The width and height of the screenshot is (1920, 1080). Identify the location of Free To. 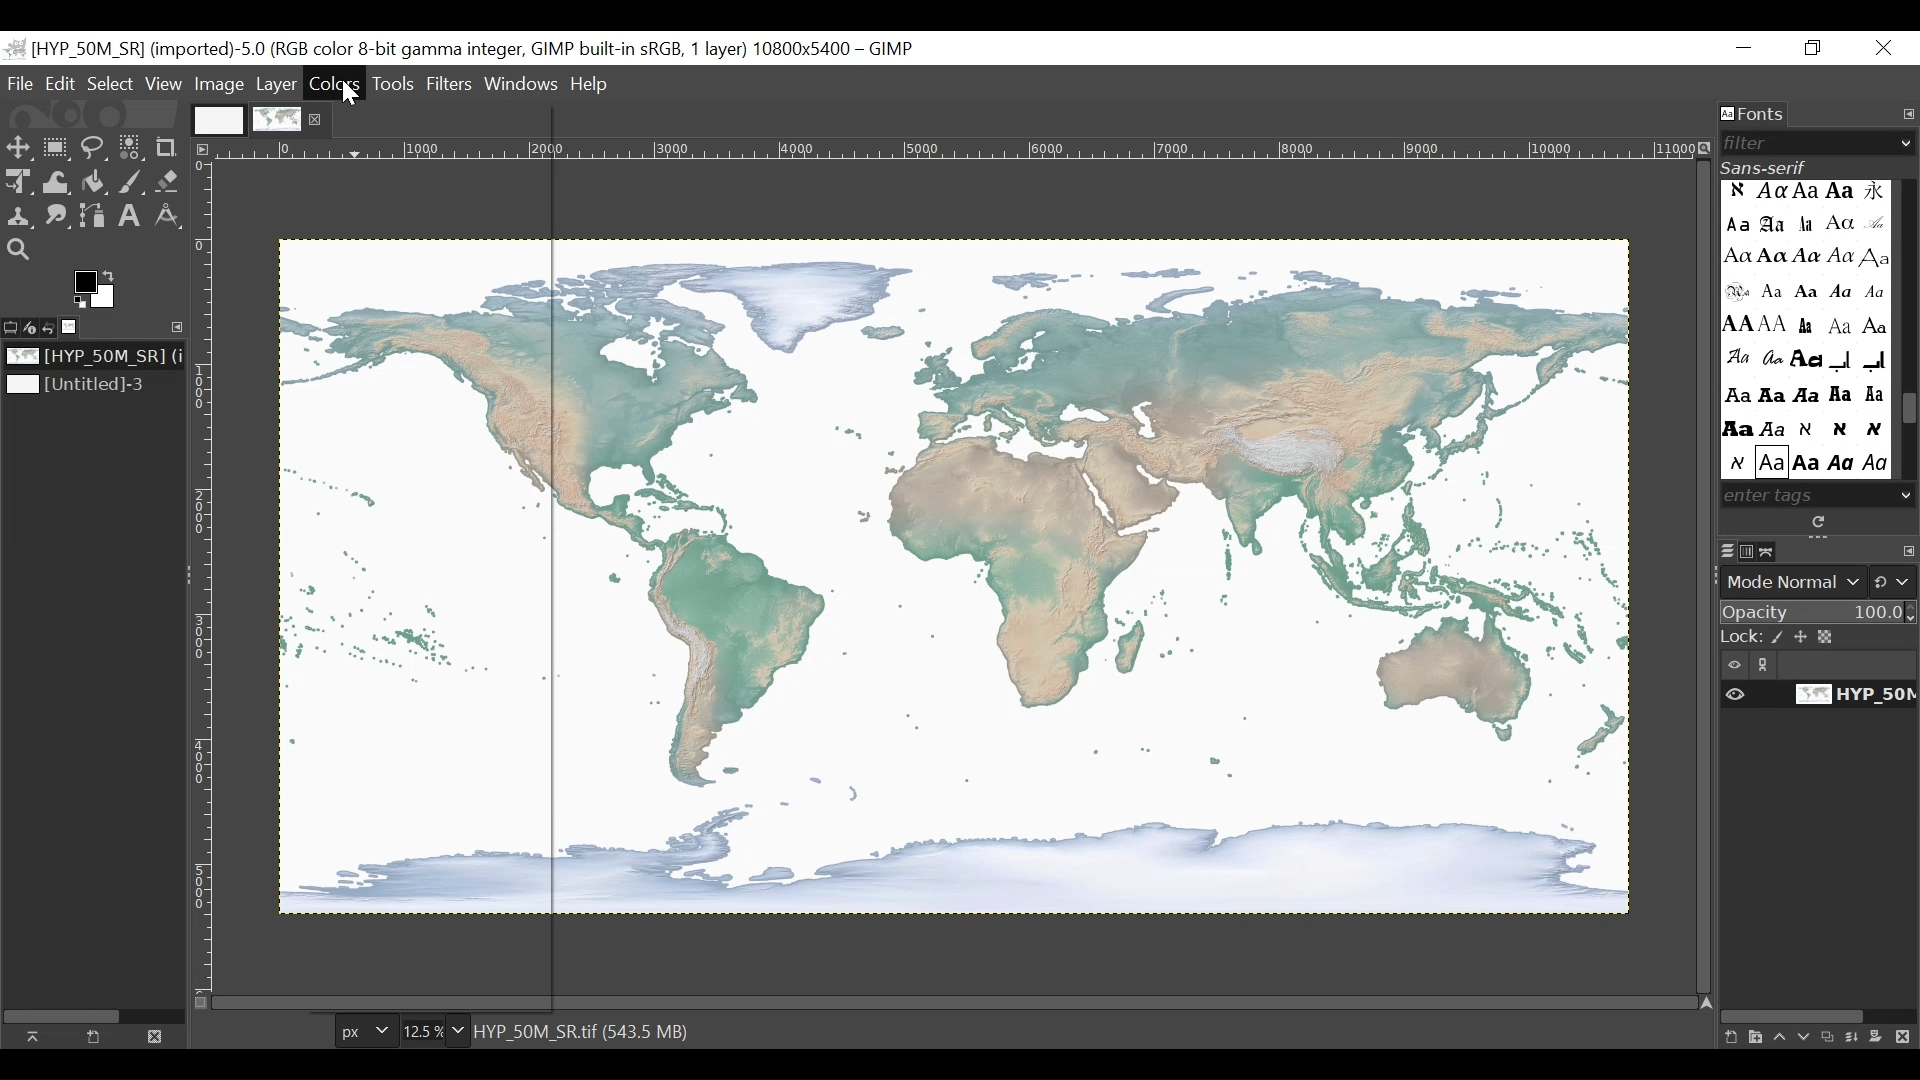
(94, 151).